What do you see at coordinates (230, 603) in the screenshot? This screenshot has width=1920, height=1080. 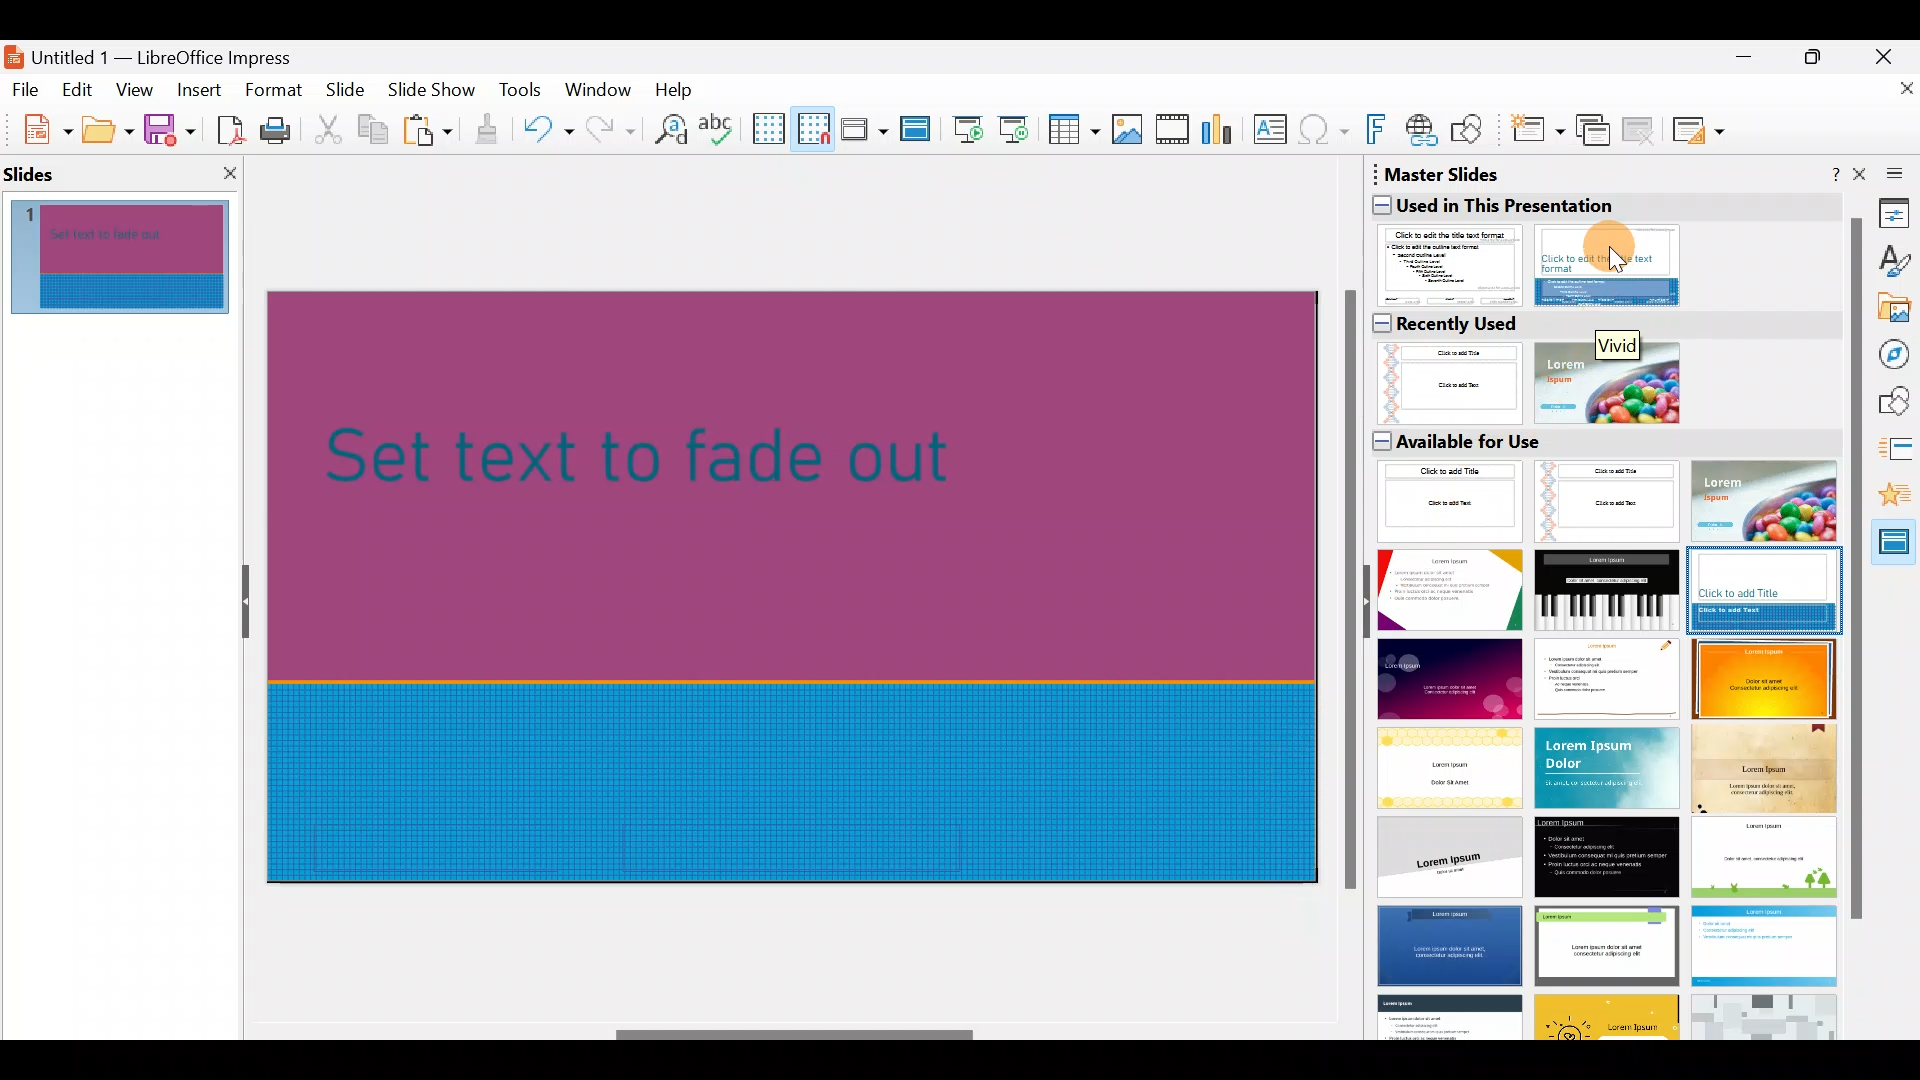 I see `` at bounding box center [230, 603].